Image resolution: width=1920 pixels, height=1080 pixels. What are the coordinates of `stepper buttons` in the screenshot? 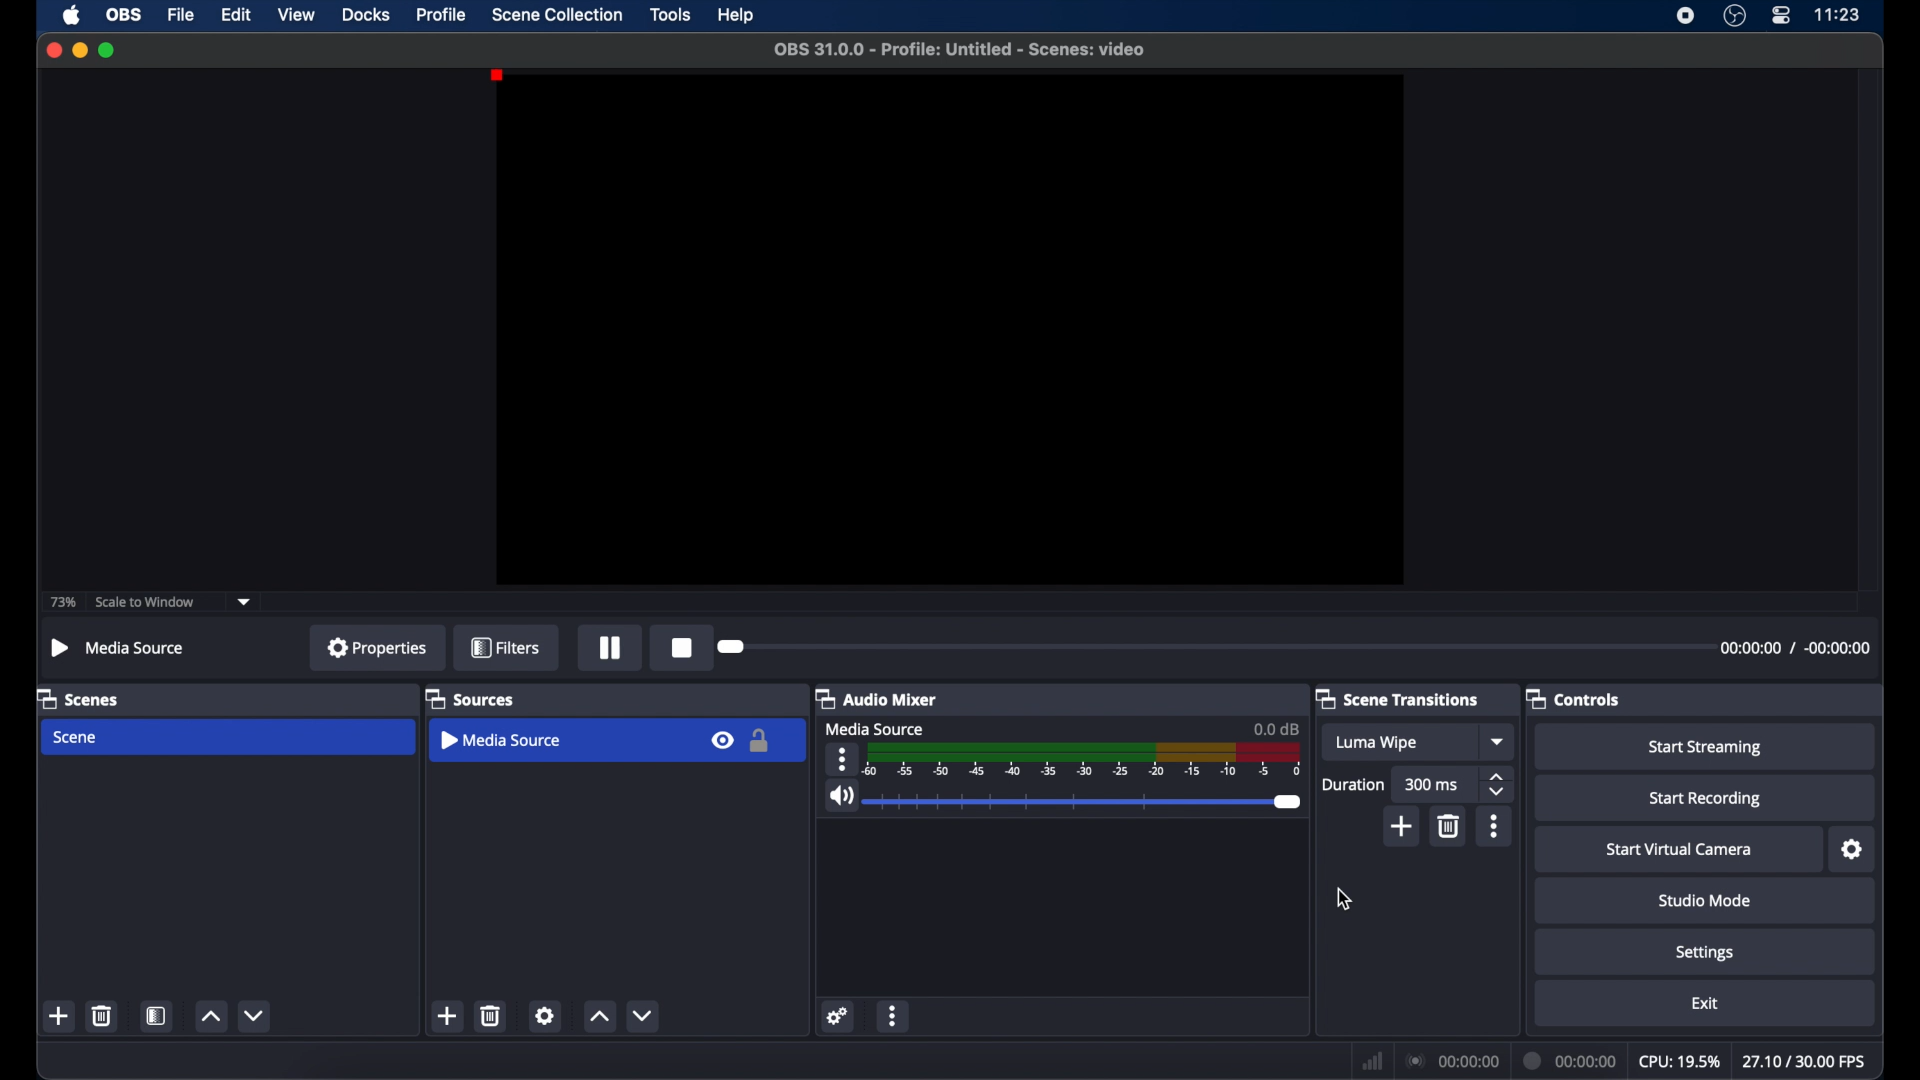 It's located at (1496, 785).